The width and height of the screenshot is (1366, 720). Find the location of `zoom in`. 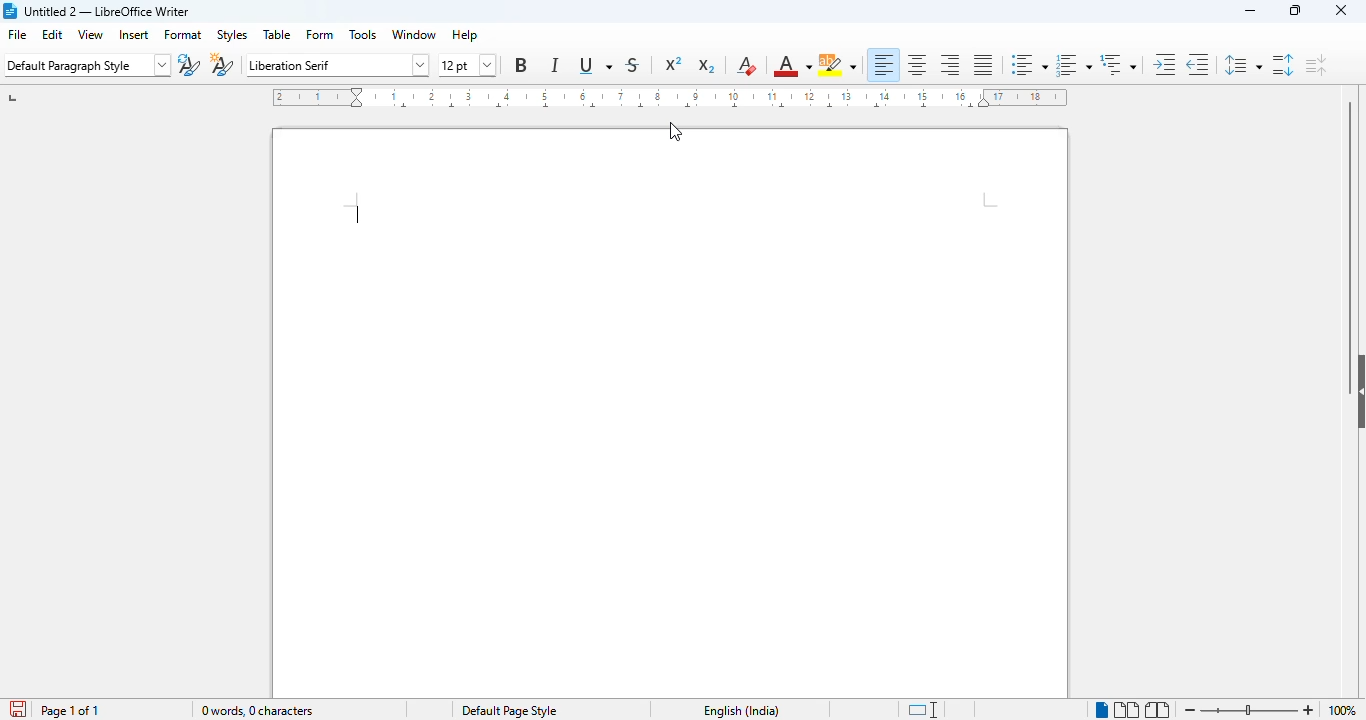

zoom in is located at coordinates (1308, 710).